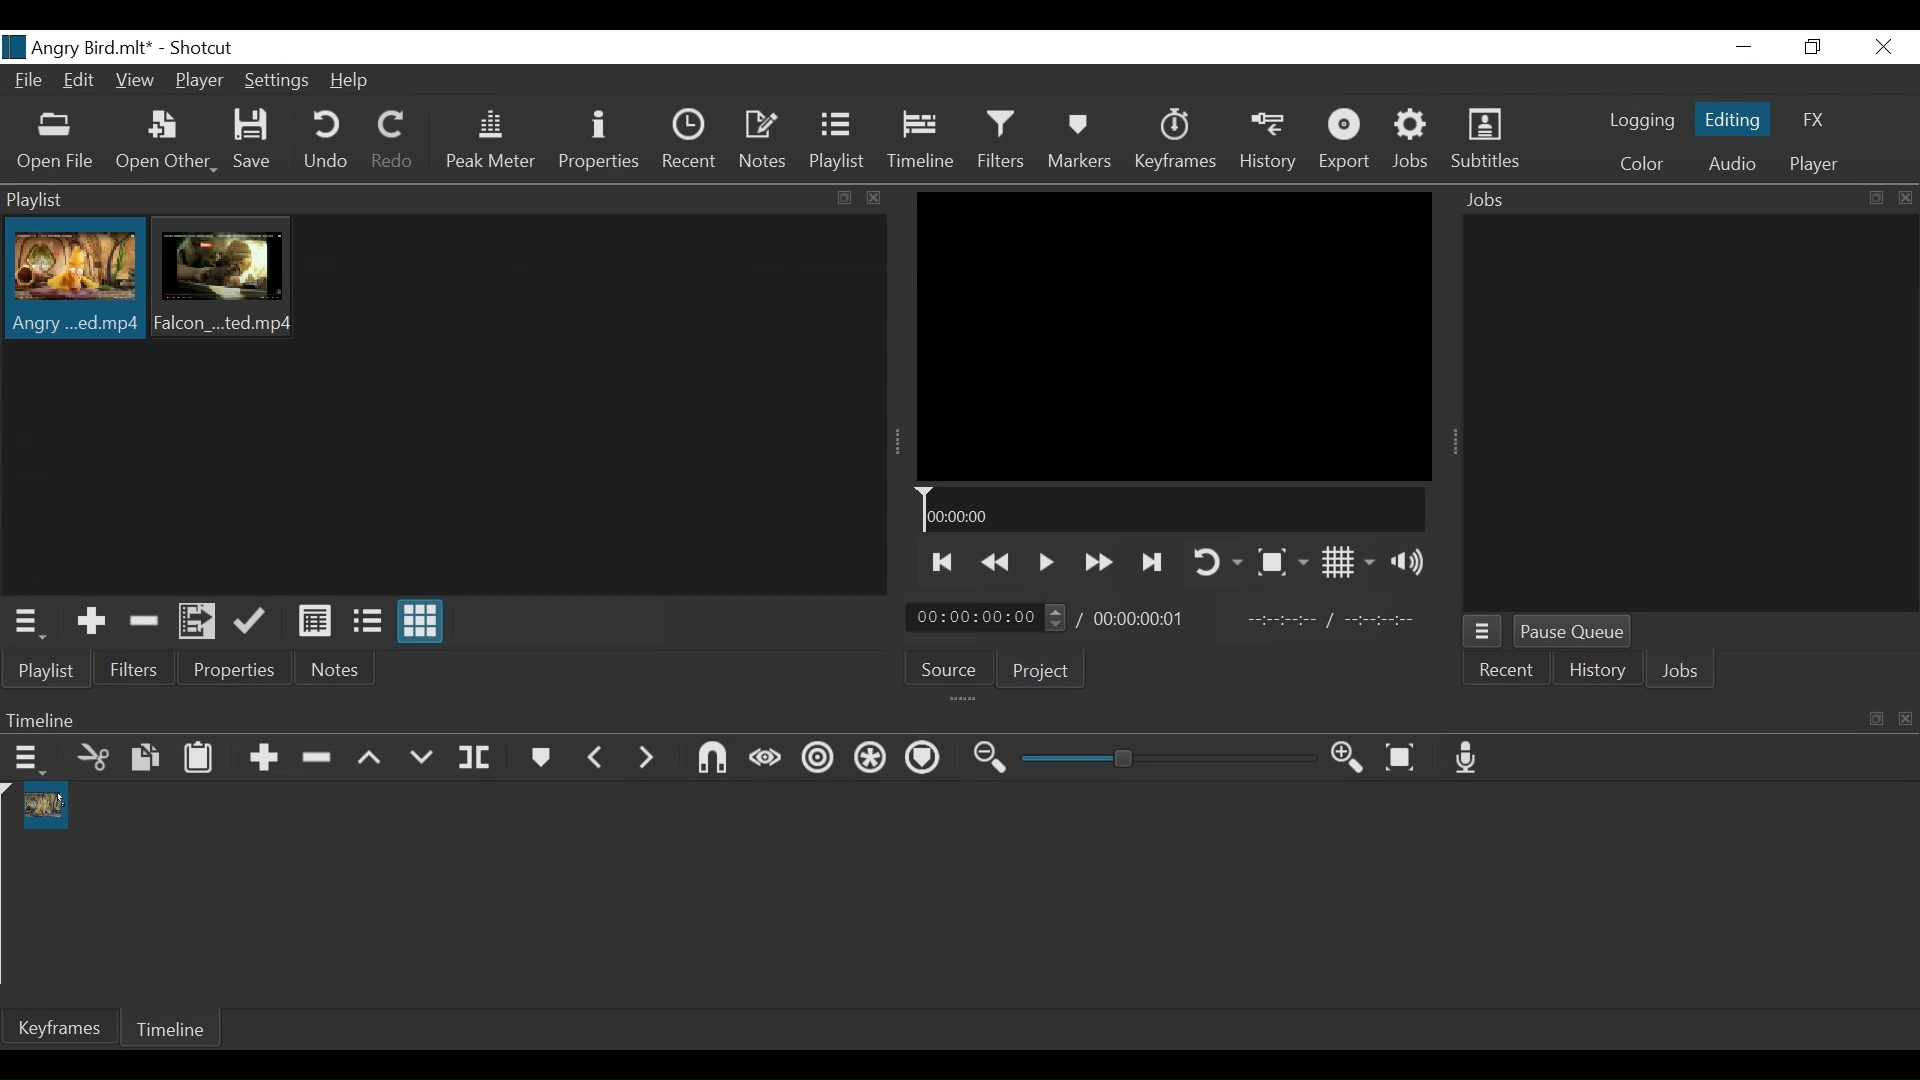  I want to click on Timeline, so click(1172, 510).